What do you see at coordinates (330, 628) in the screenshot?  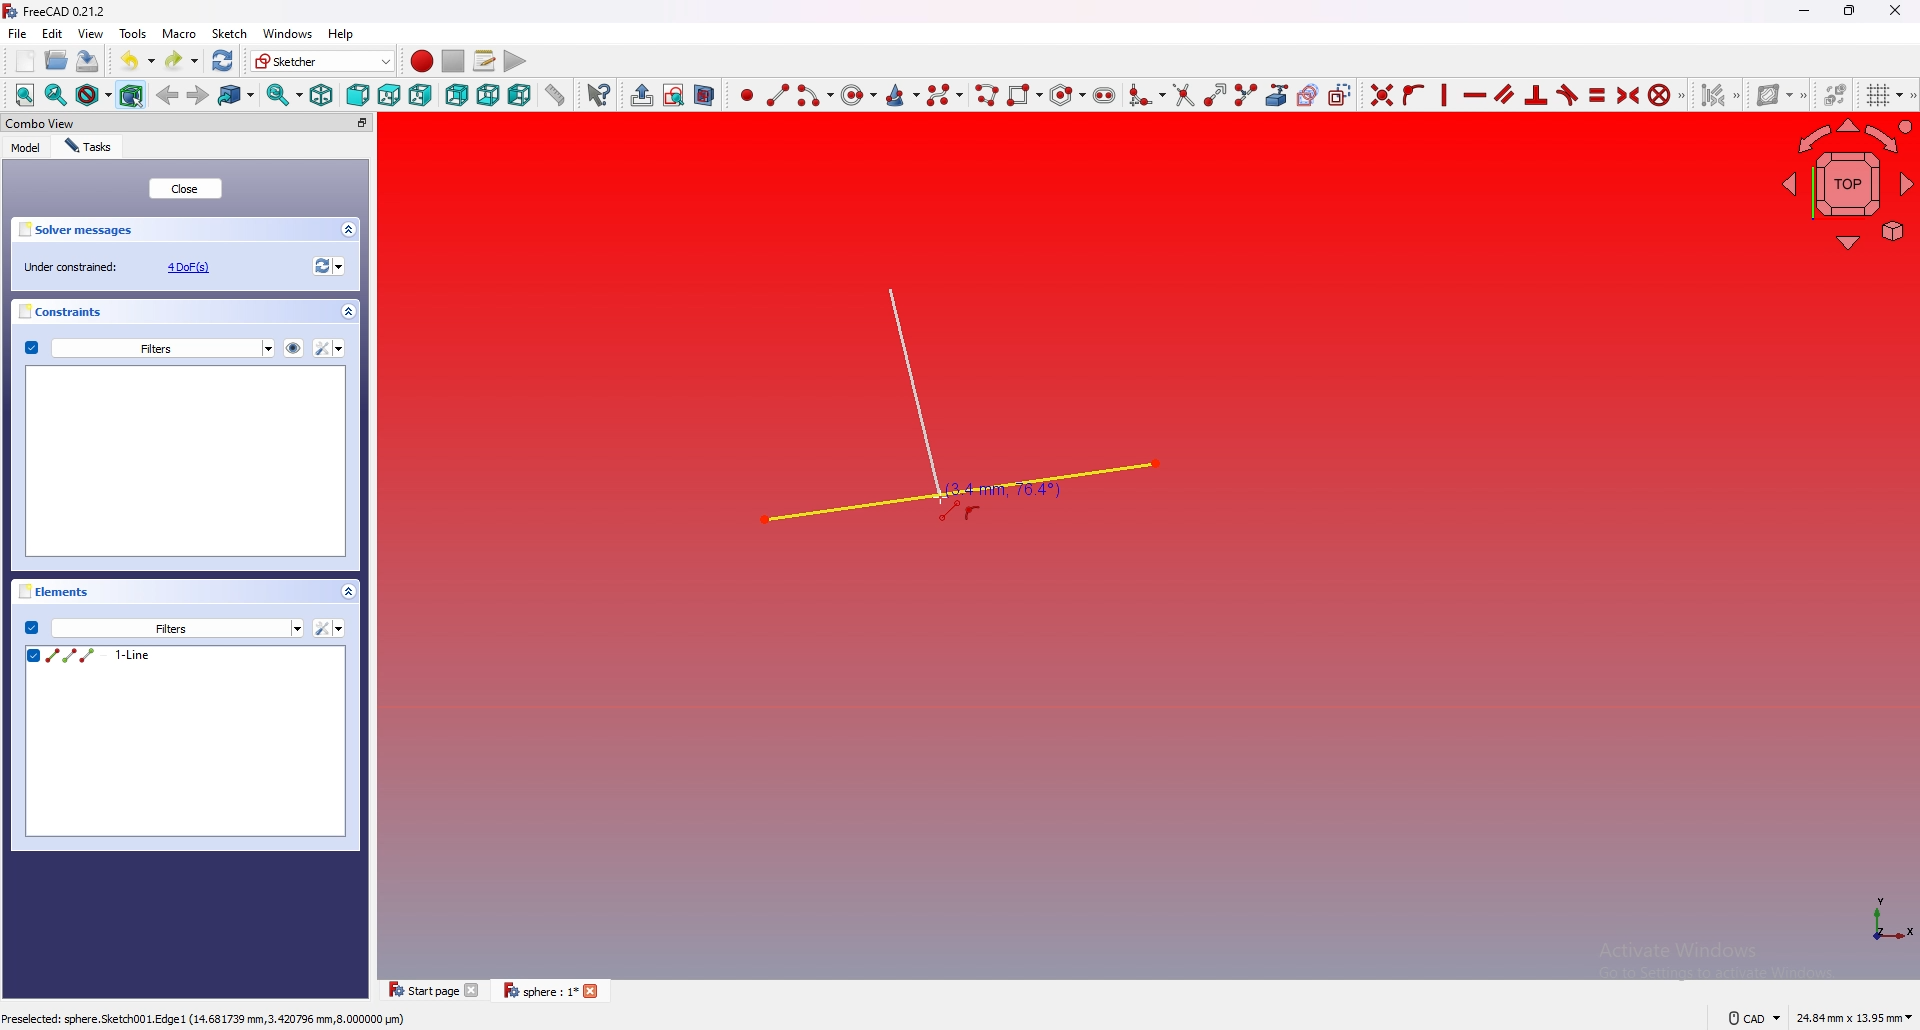 I see `Filter` at bounding box center [330, 628].